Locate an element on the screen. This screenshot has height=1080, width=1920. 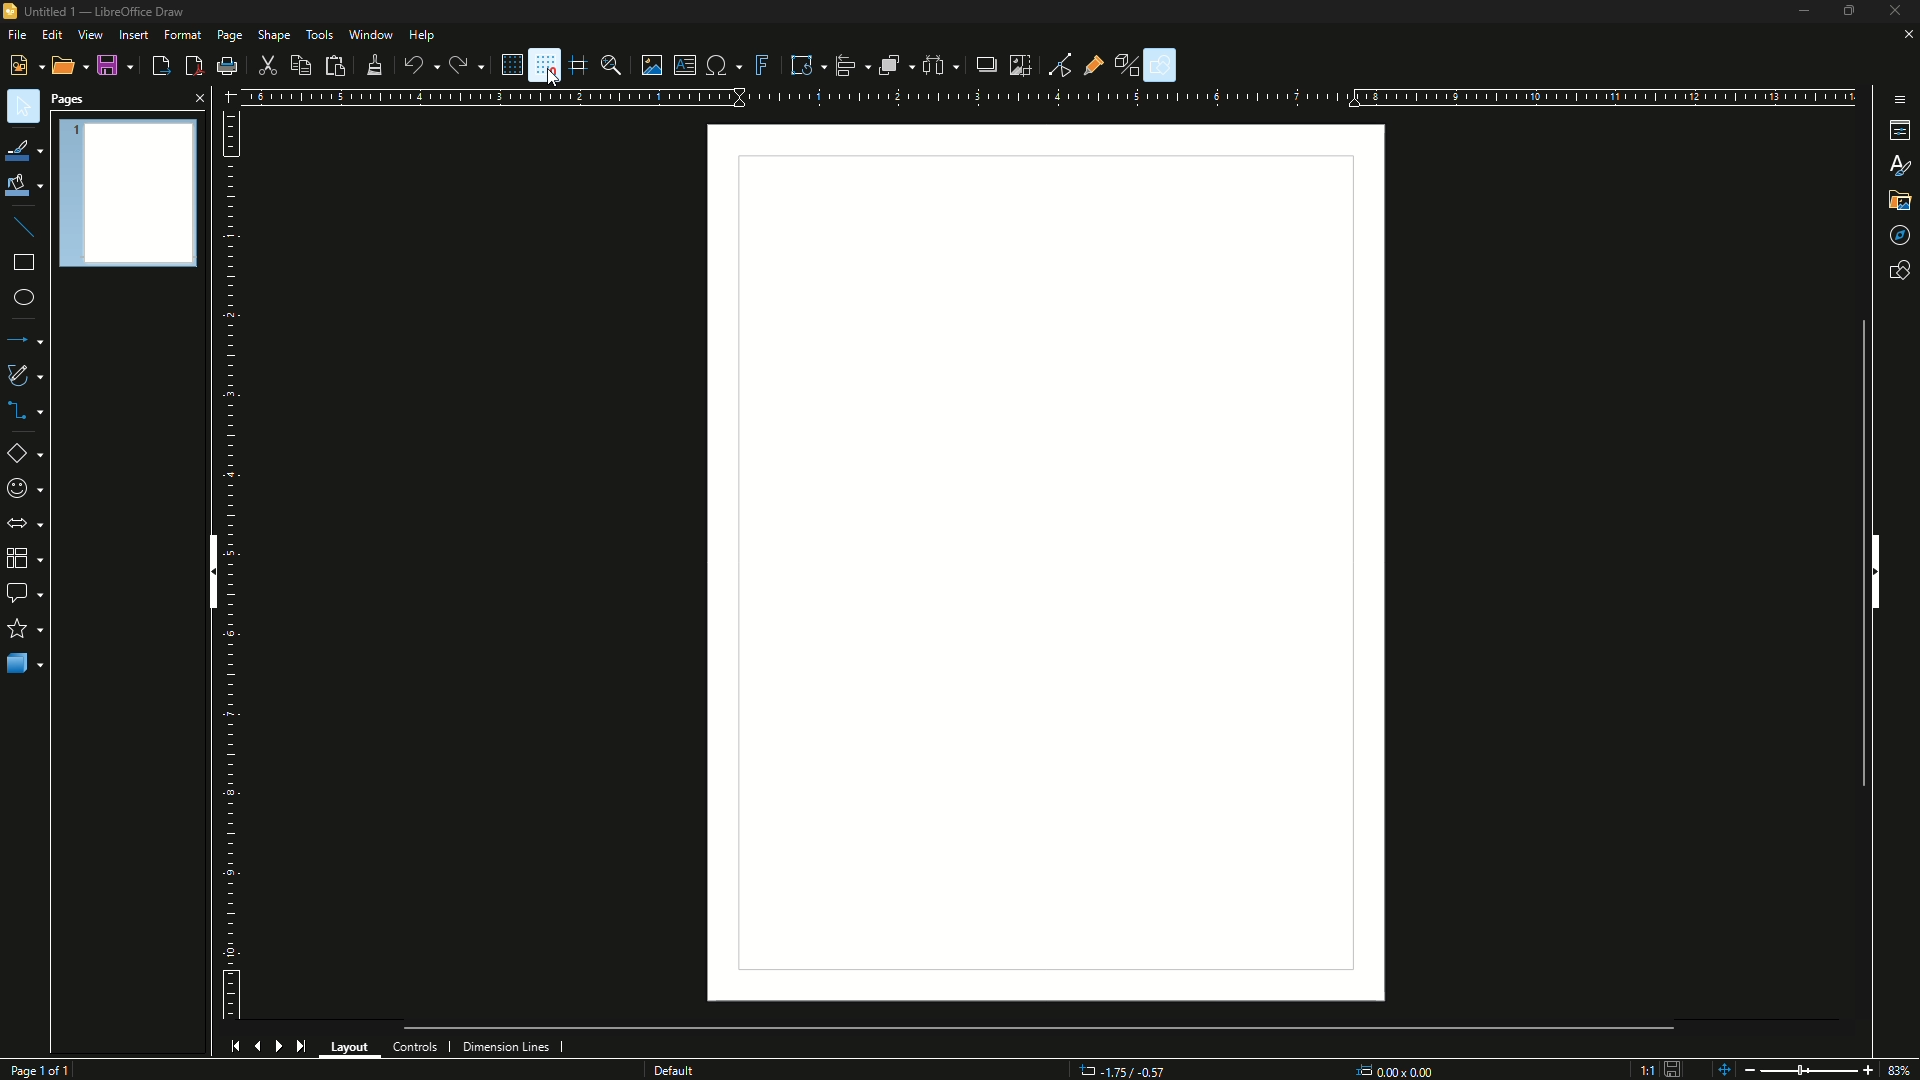
Print is located at coordinates (227, 66).